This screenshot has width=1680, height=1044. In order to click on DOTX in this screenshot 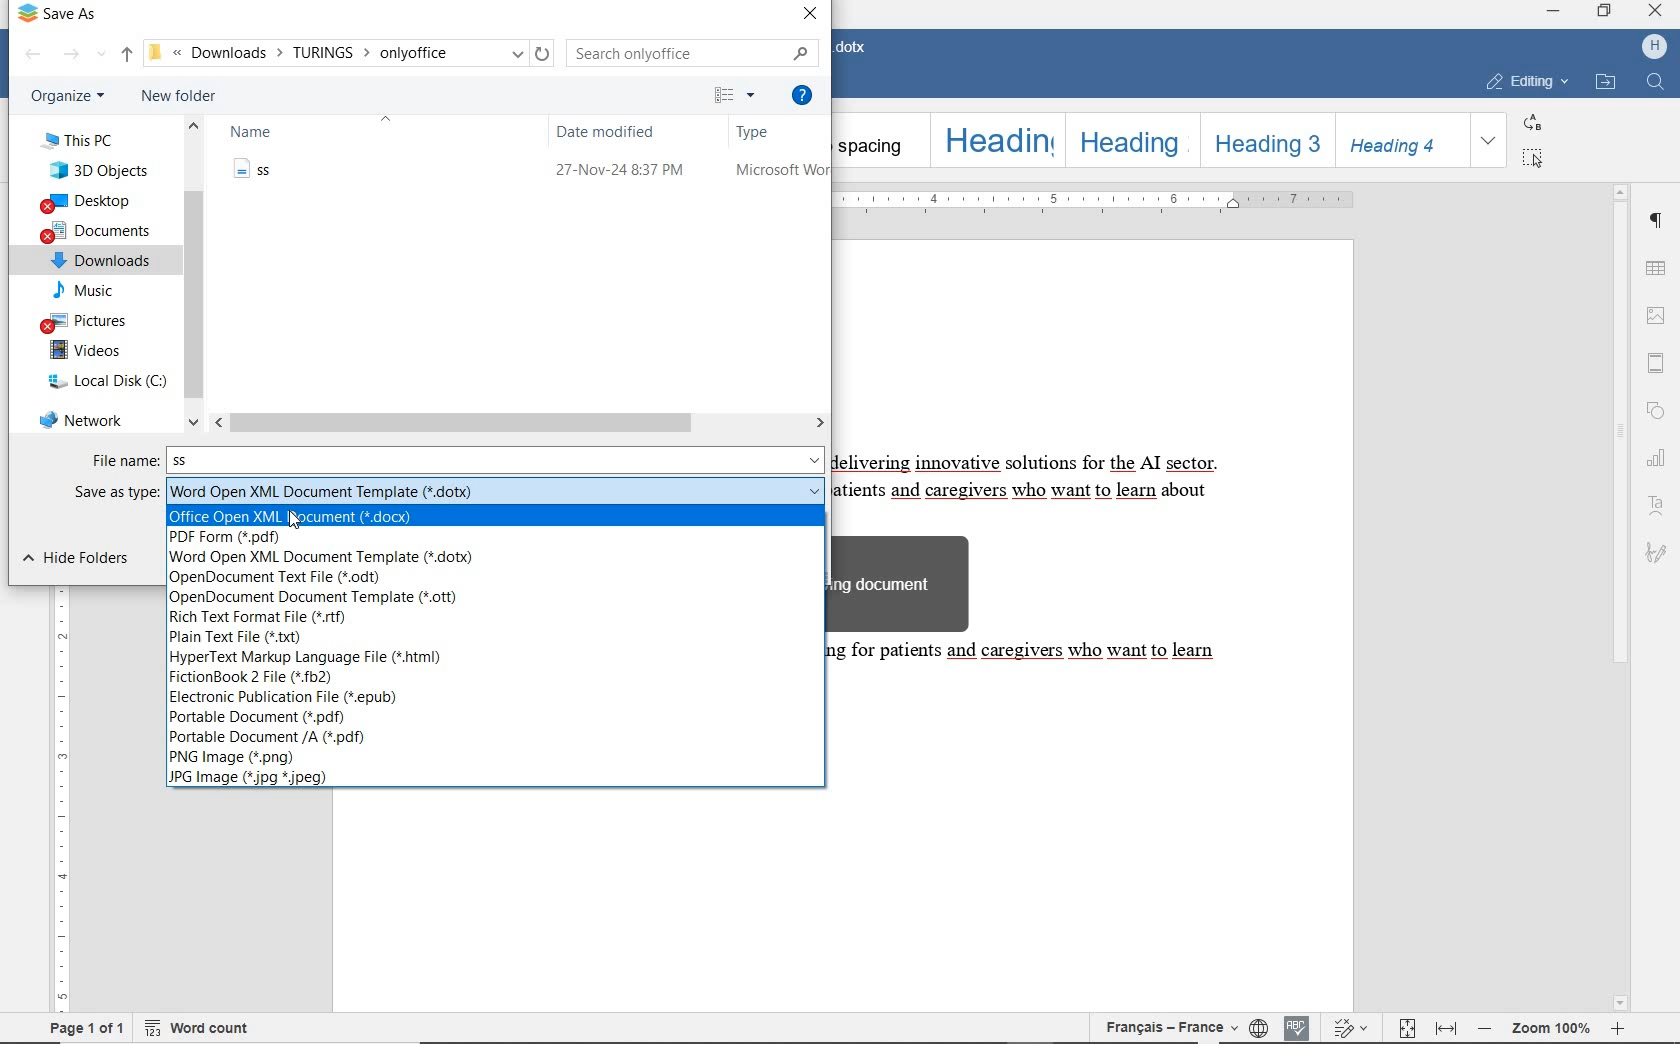, I will do `click(330, 558)`.